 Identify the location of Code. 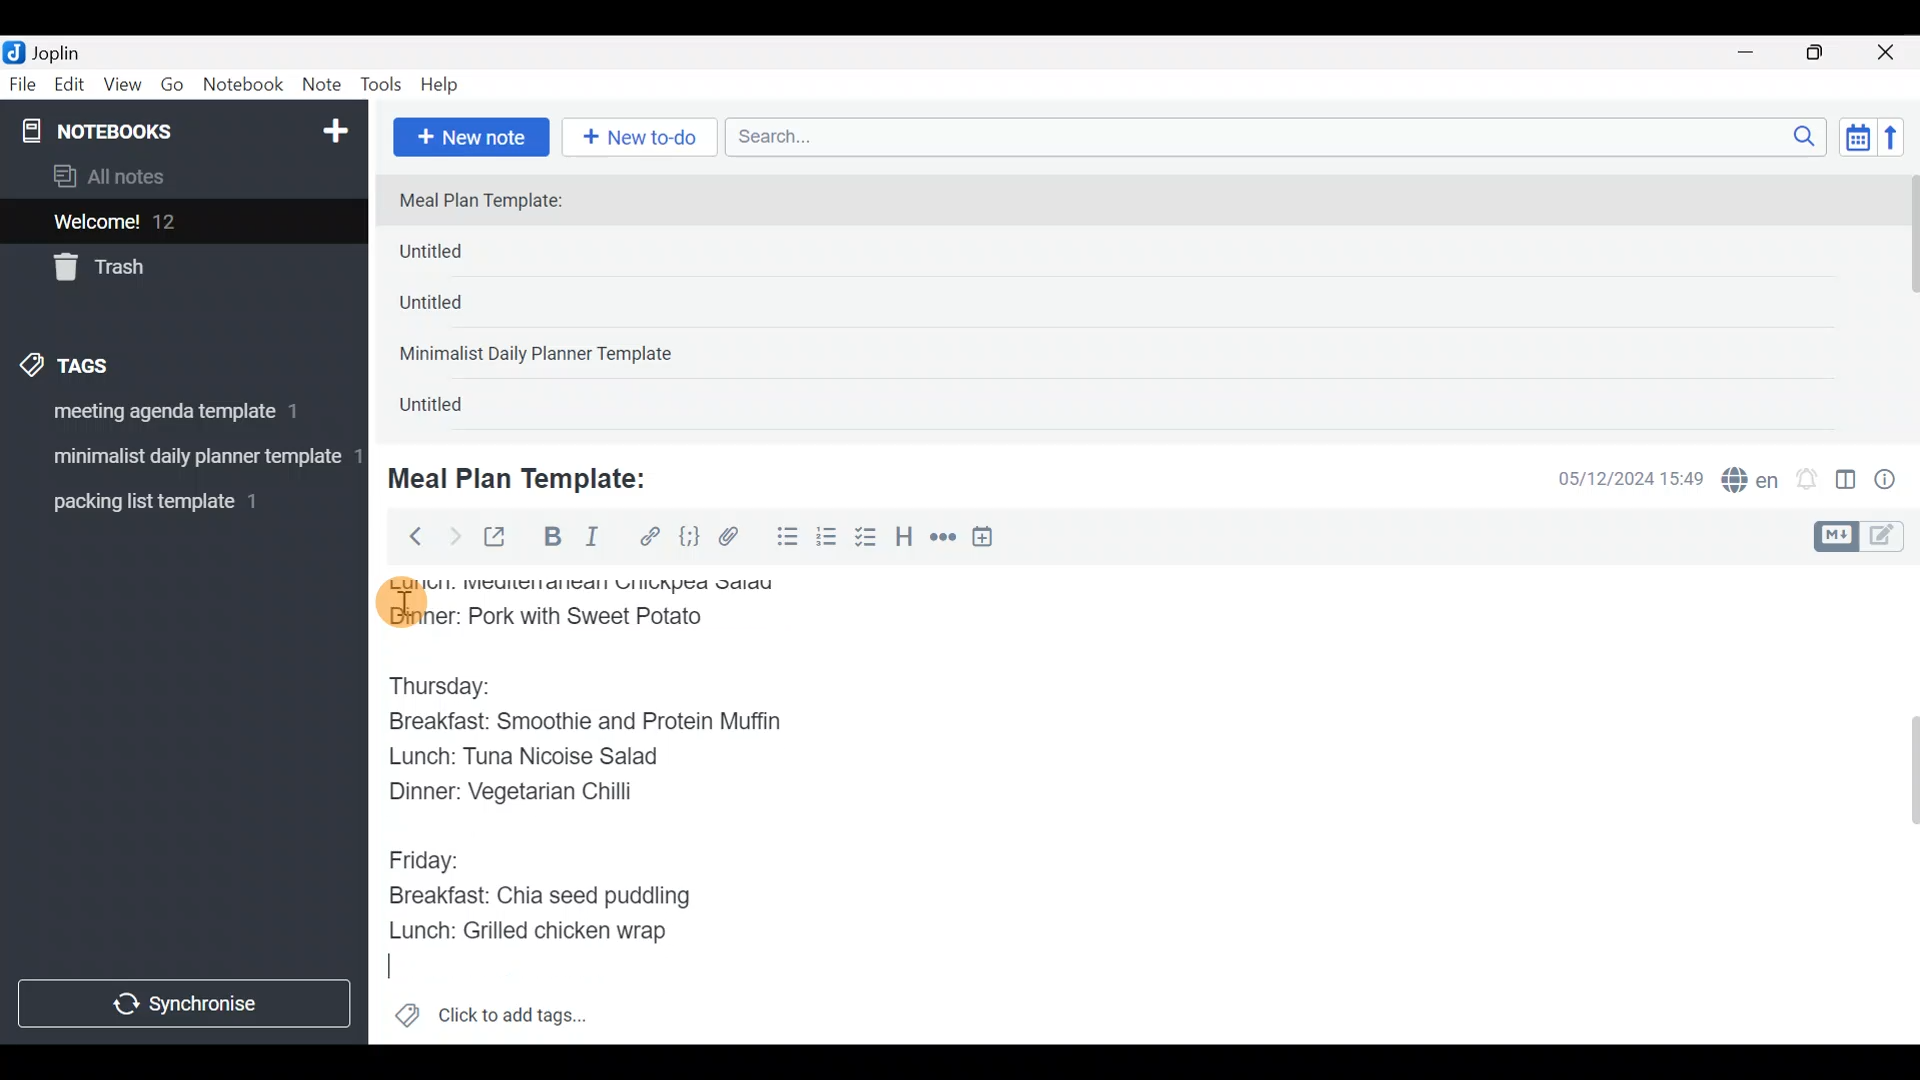
(687, 536).